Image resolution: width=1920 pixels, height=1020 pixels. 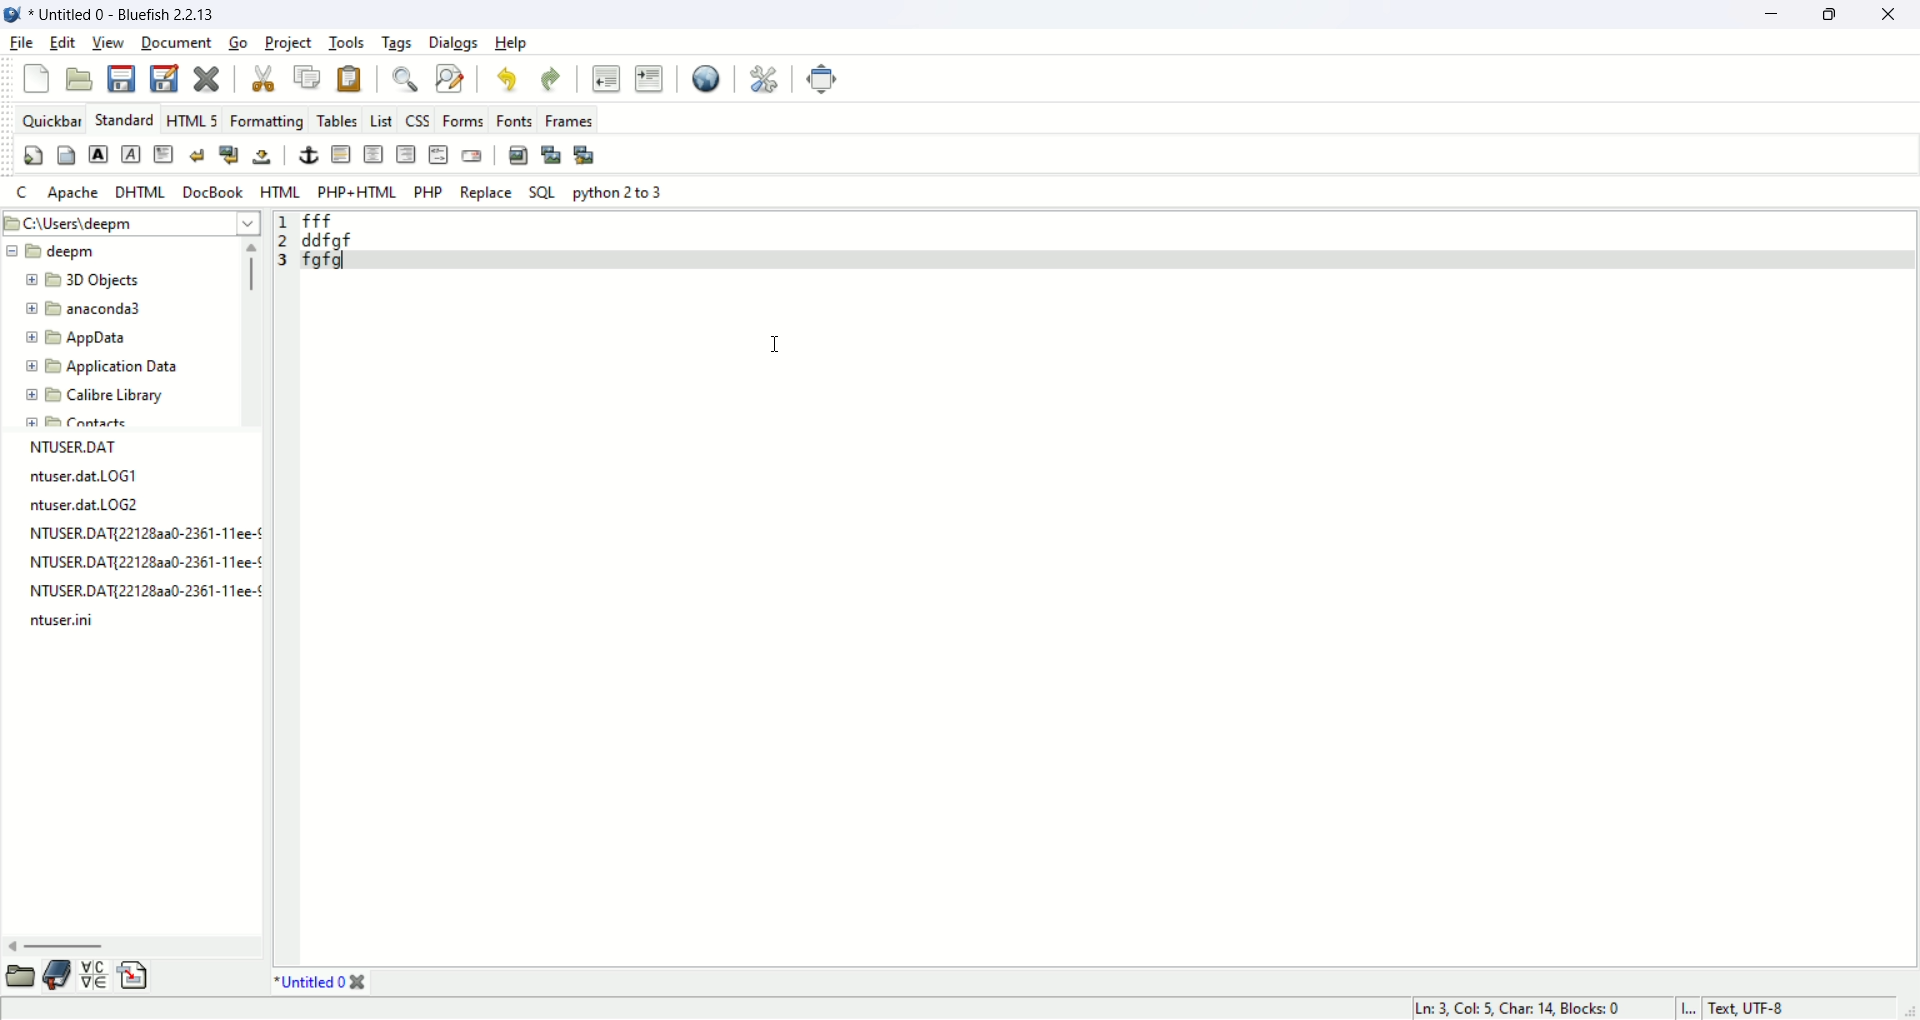 I want to click on 3D objects, so click(x=84, y=281).